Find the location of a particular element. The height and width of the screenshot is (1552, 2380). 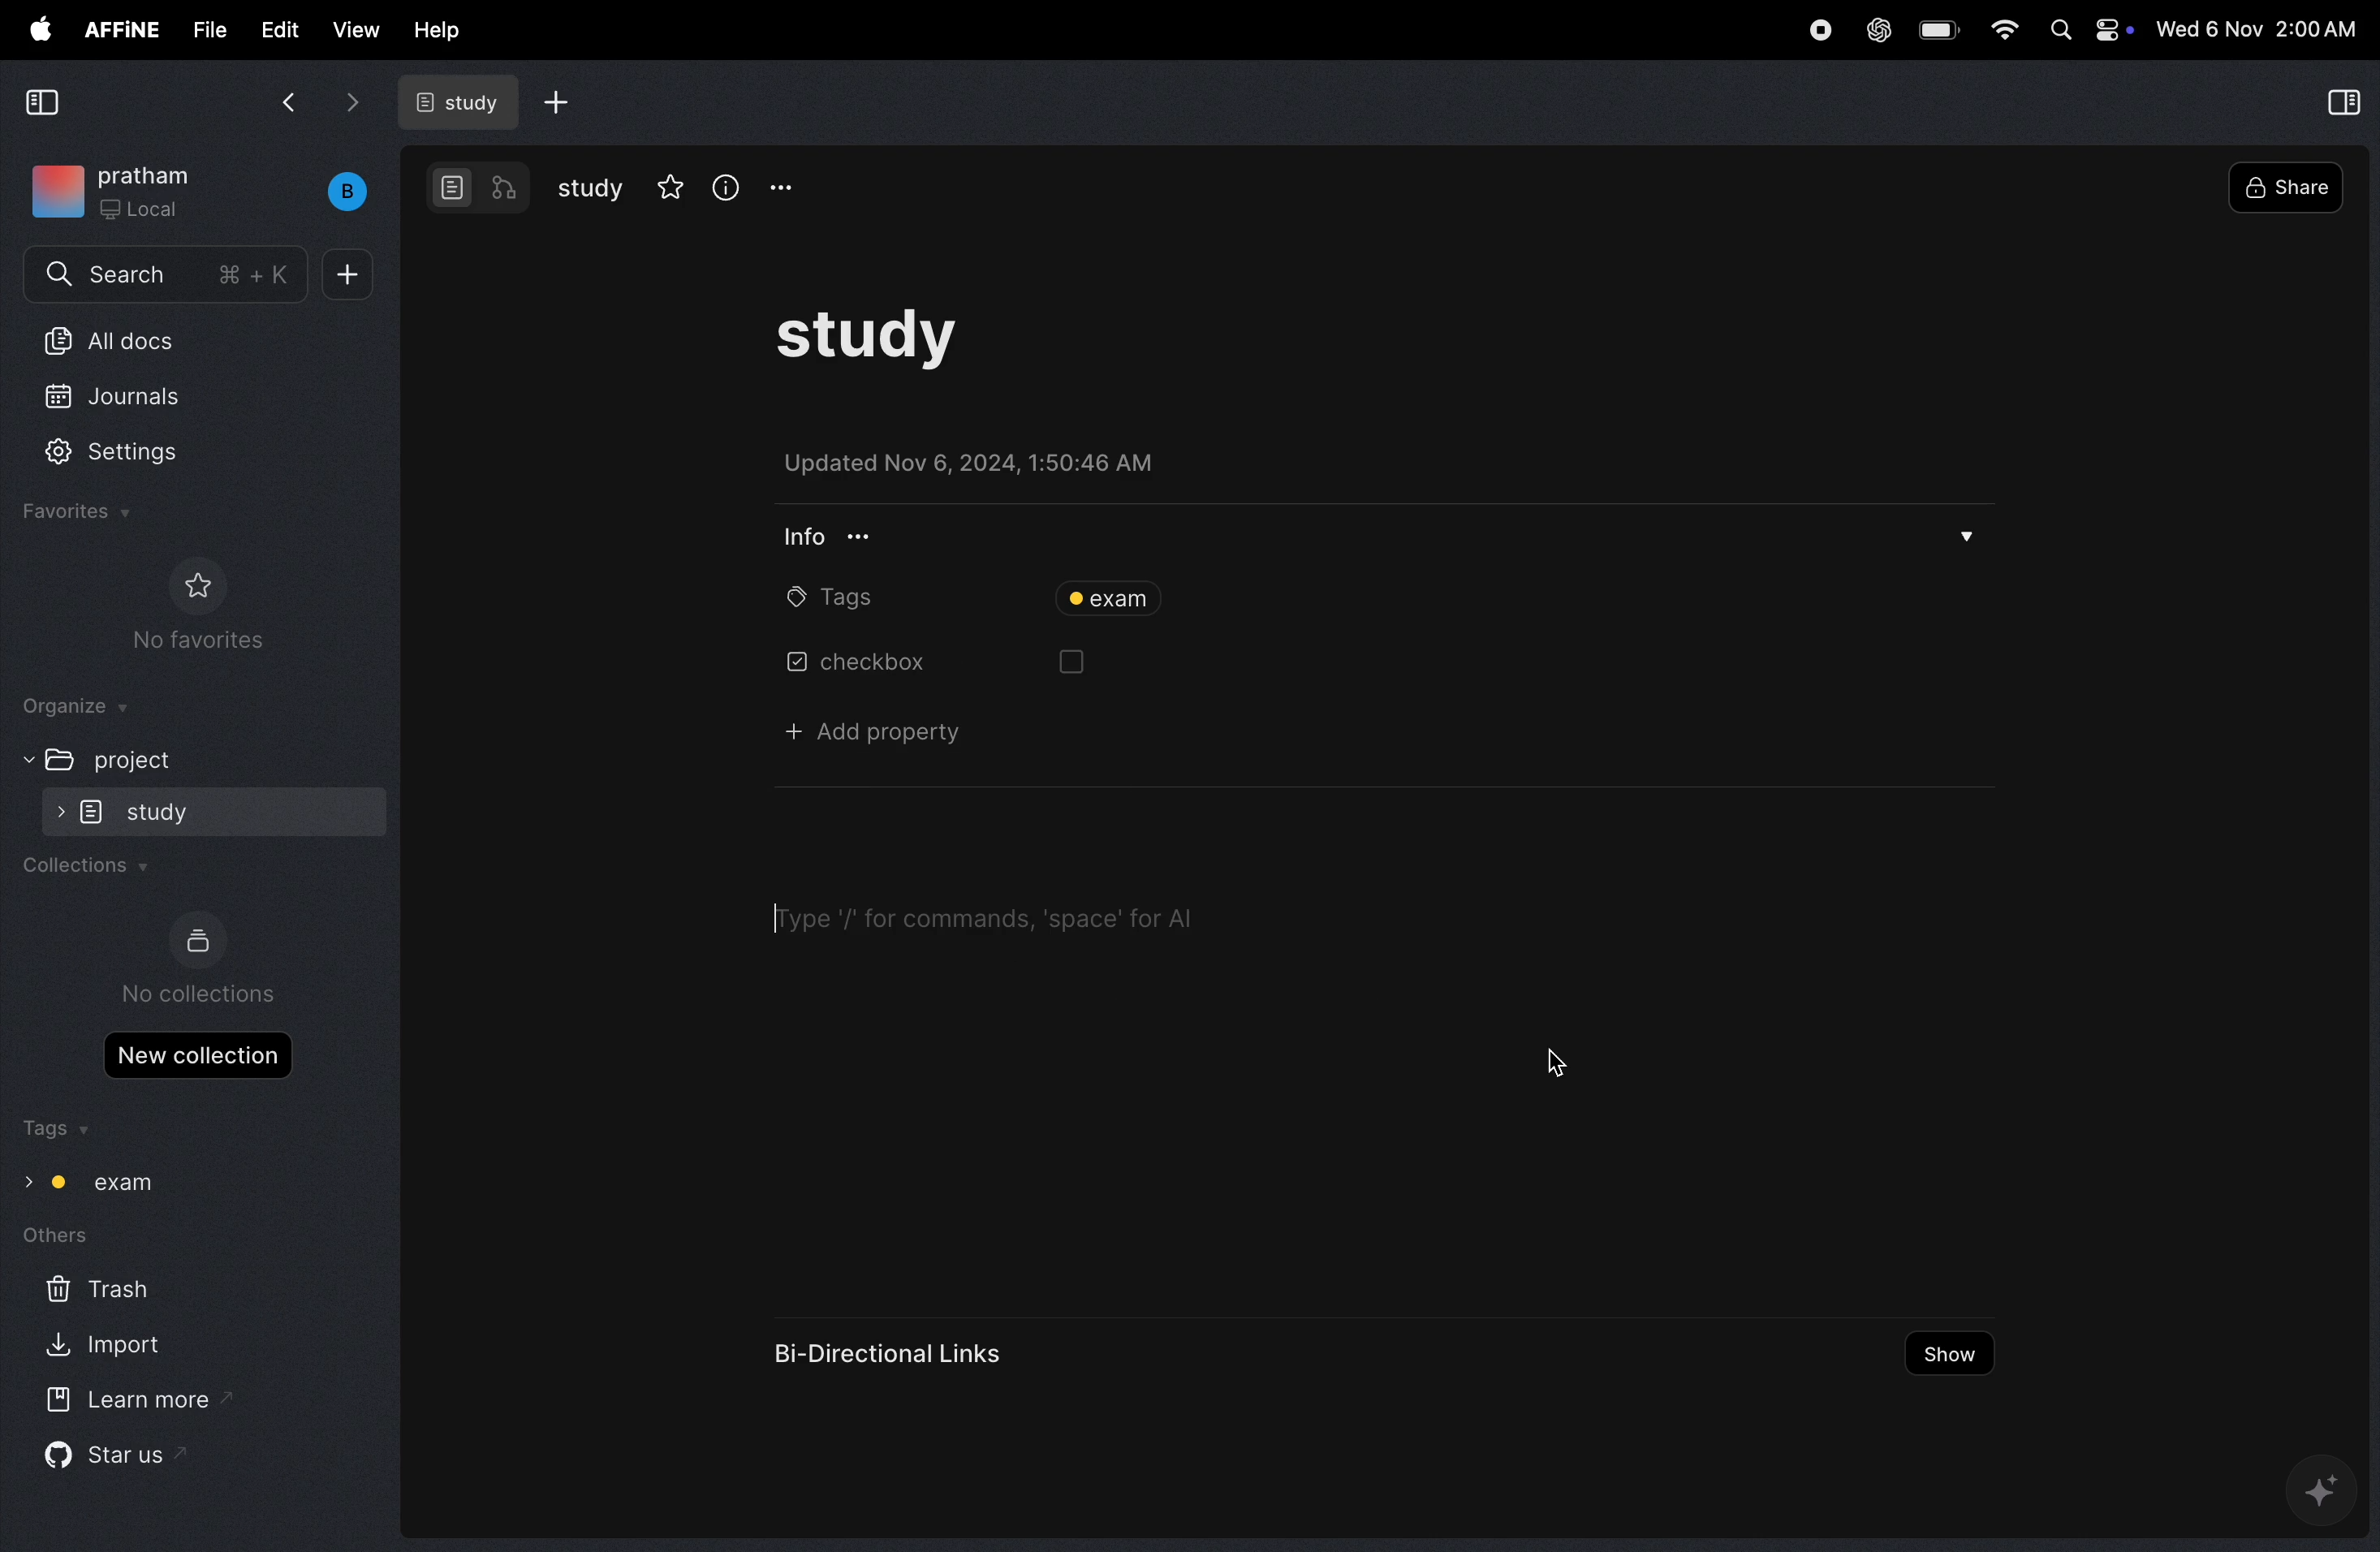

journals is located at coordinates (155, 396).